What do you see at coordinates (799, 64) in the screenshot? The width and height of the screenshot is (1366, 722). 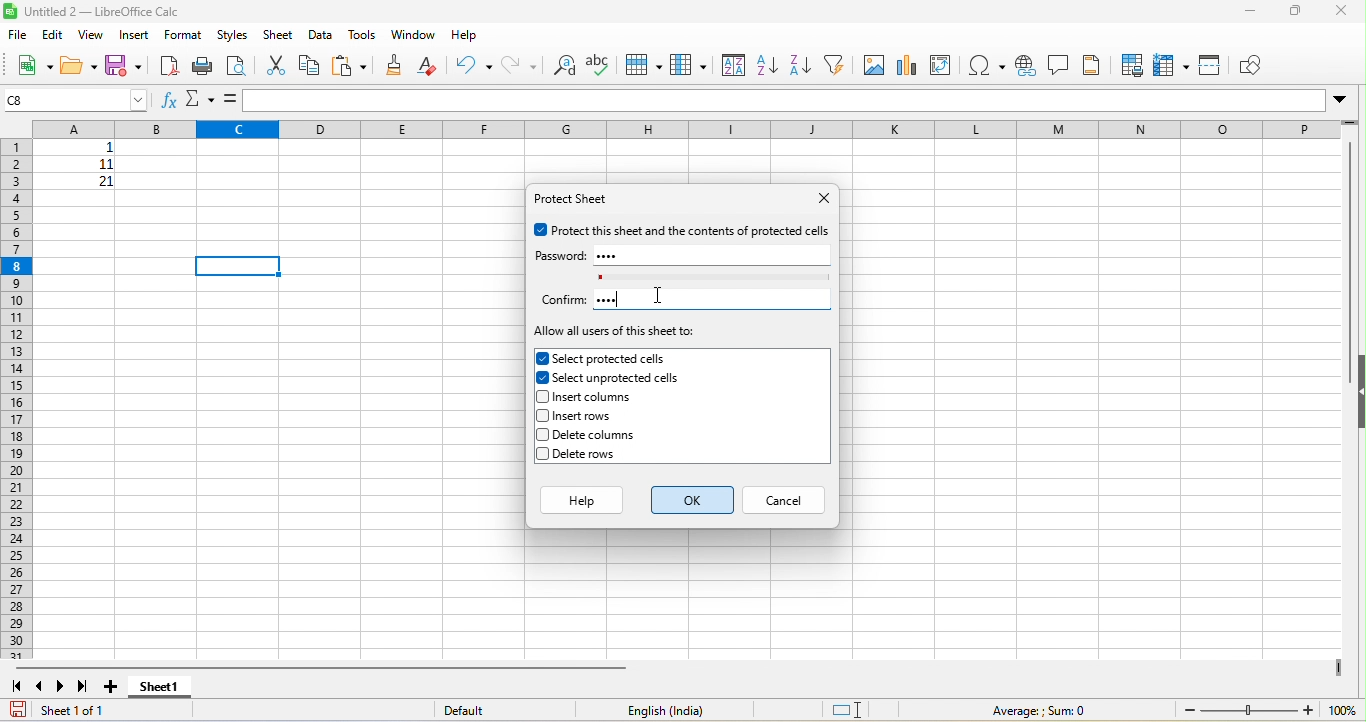 I see `sort descending` at bounding box center [799, 64].